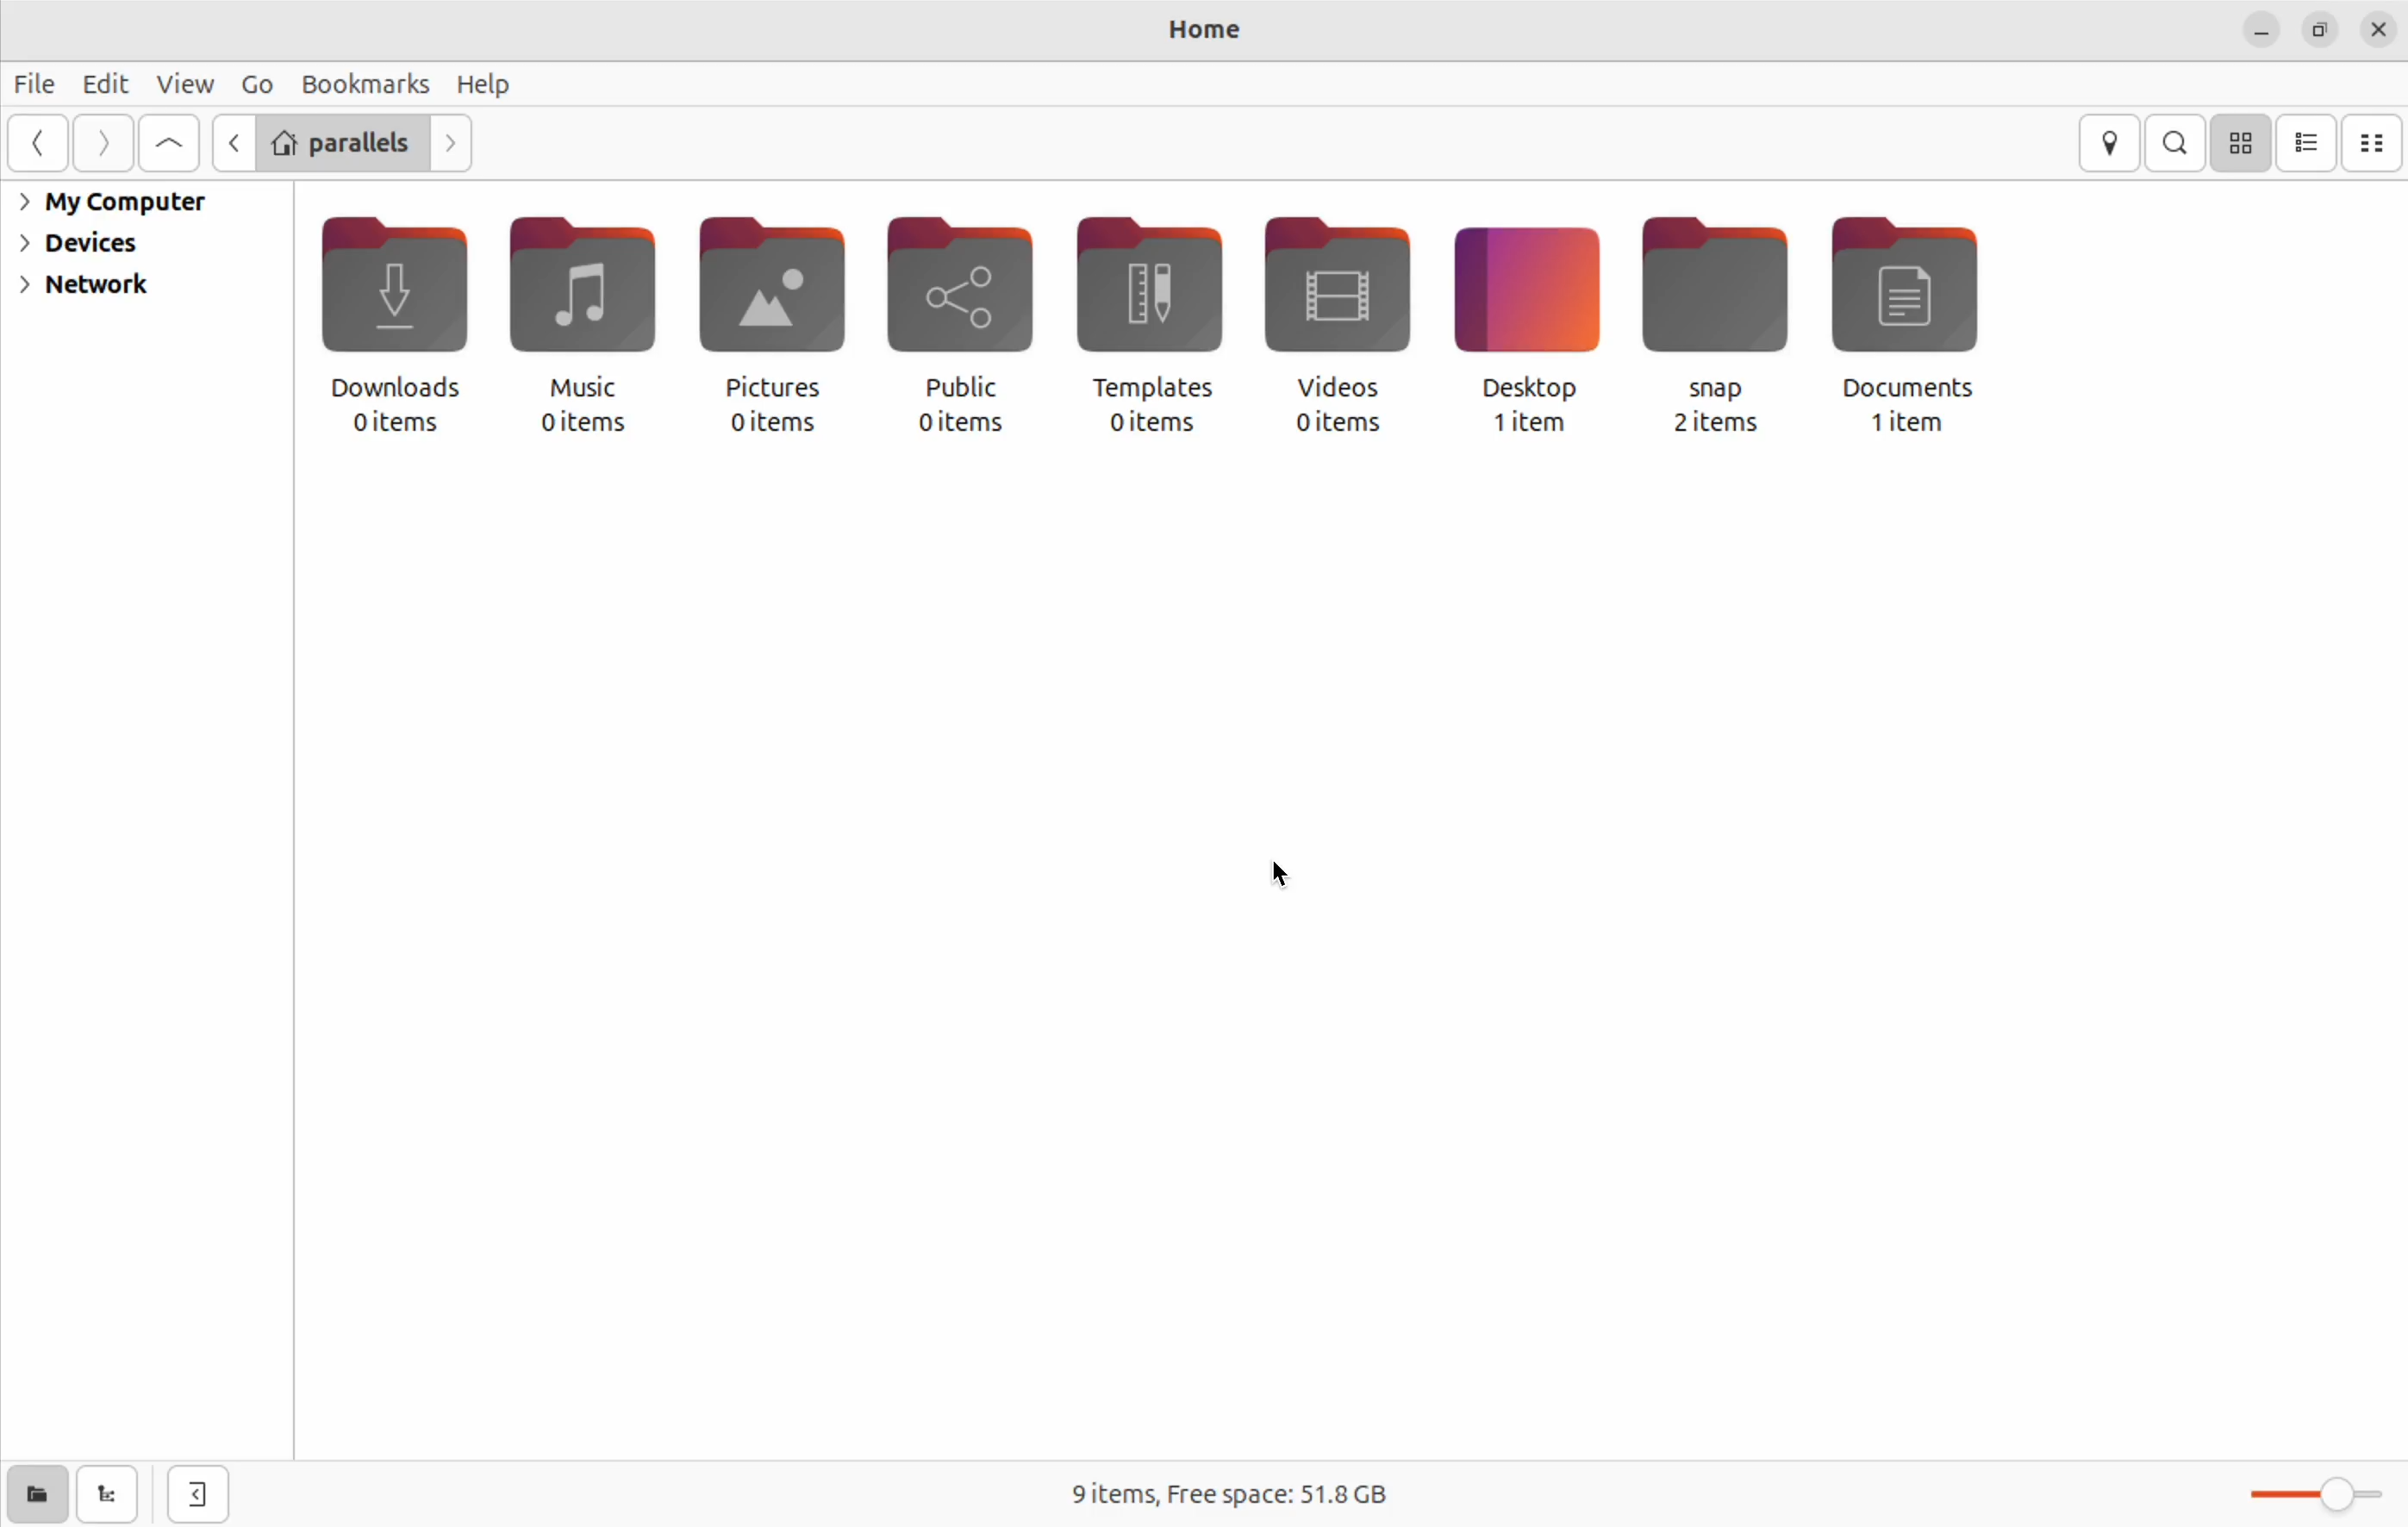  What do you see at coordinates (1521, 327) in the screenshot?
I see `desktop 1 item` at bounding box center [1521, 327].